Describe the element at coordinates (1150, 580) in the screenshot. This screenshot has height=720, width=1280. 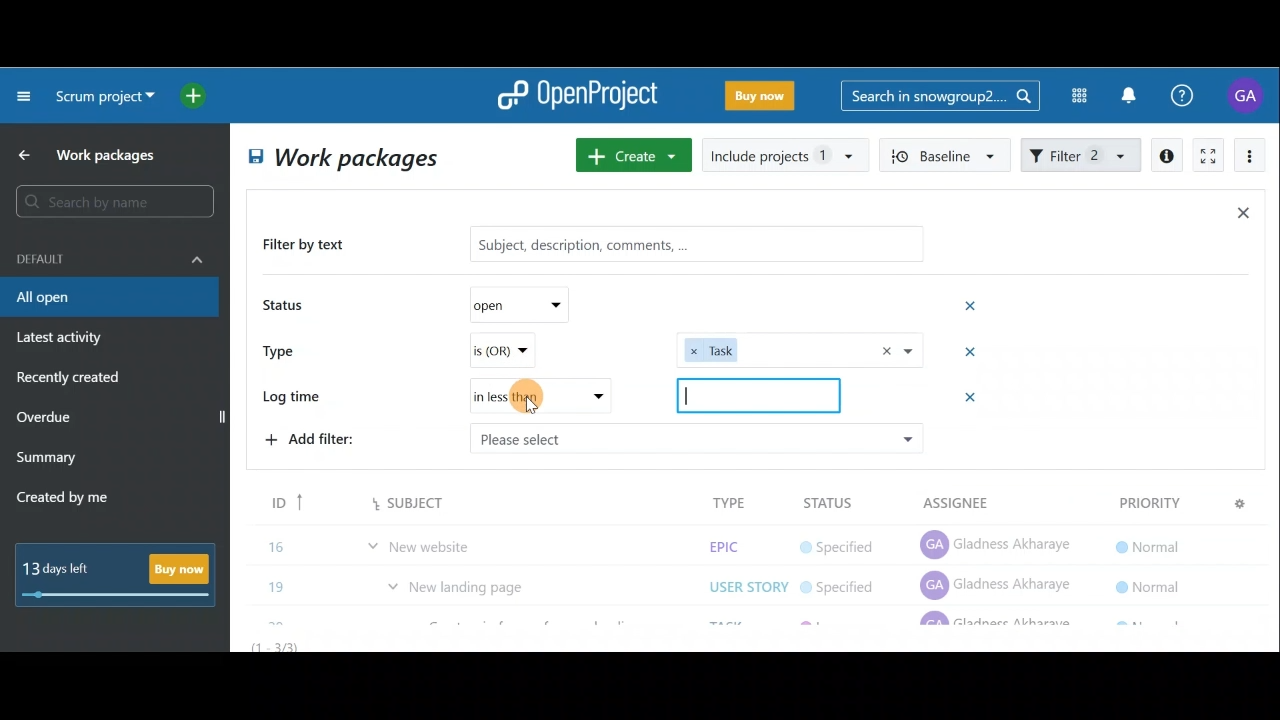
I see `normal` at that location.